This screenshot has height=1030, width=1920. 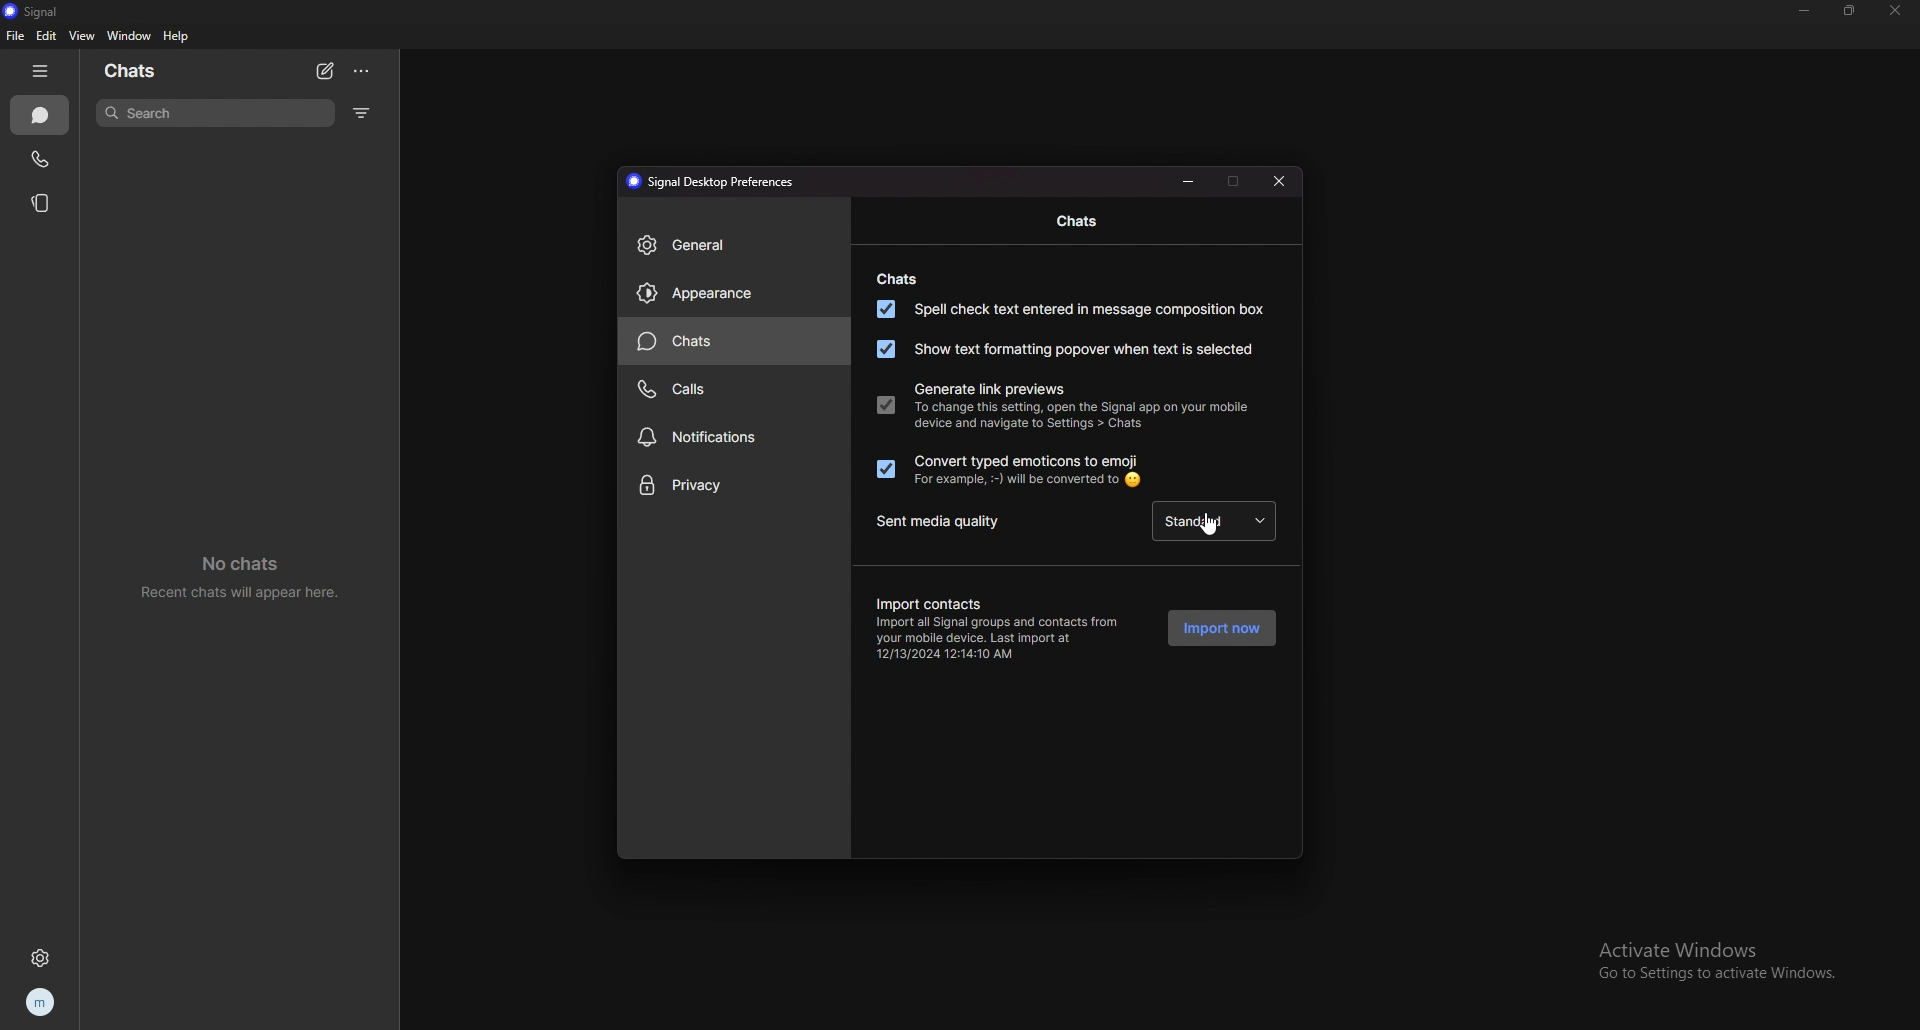 I want to click on settings, so click(x=42, y=959).